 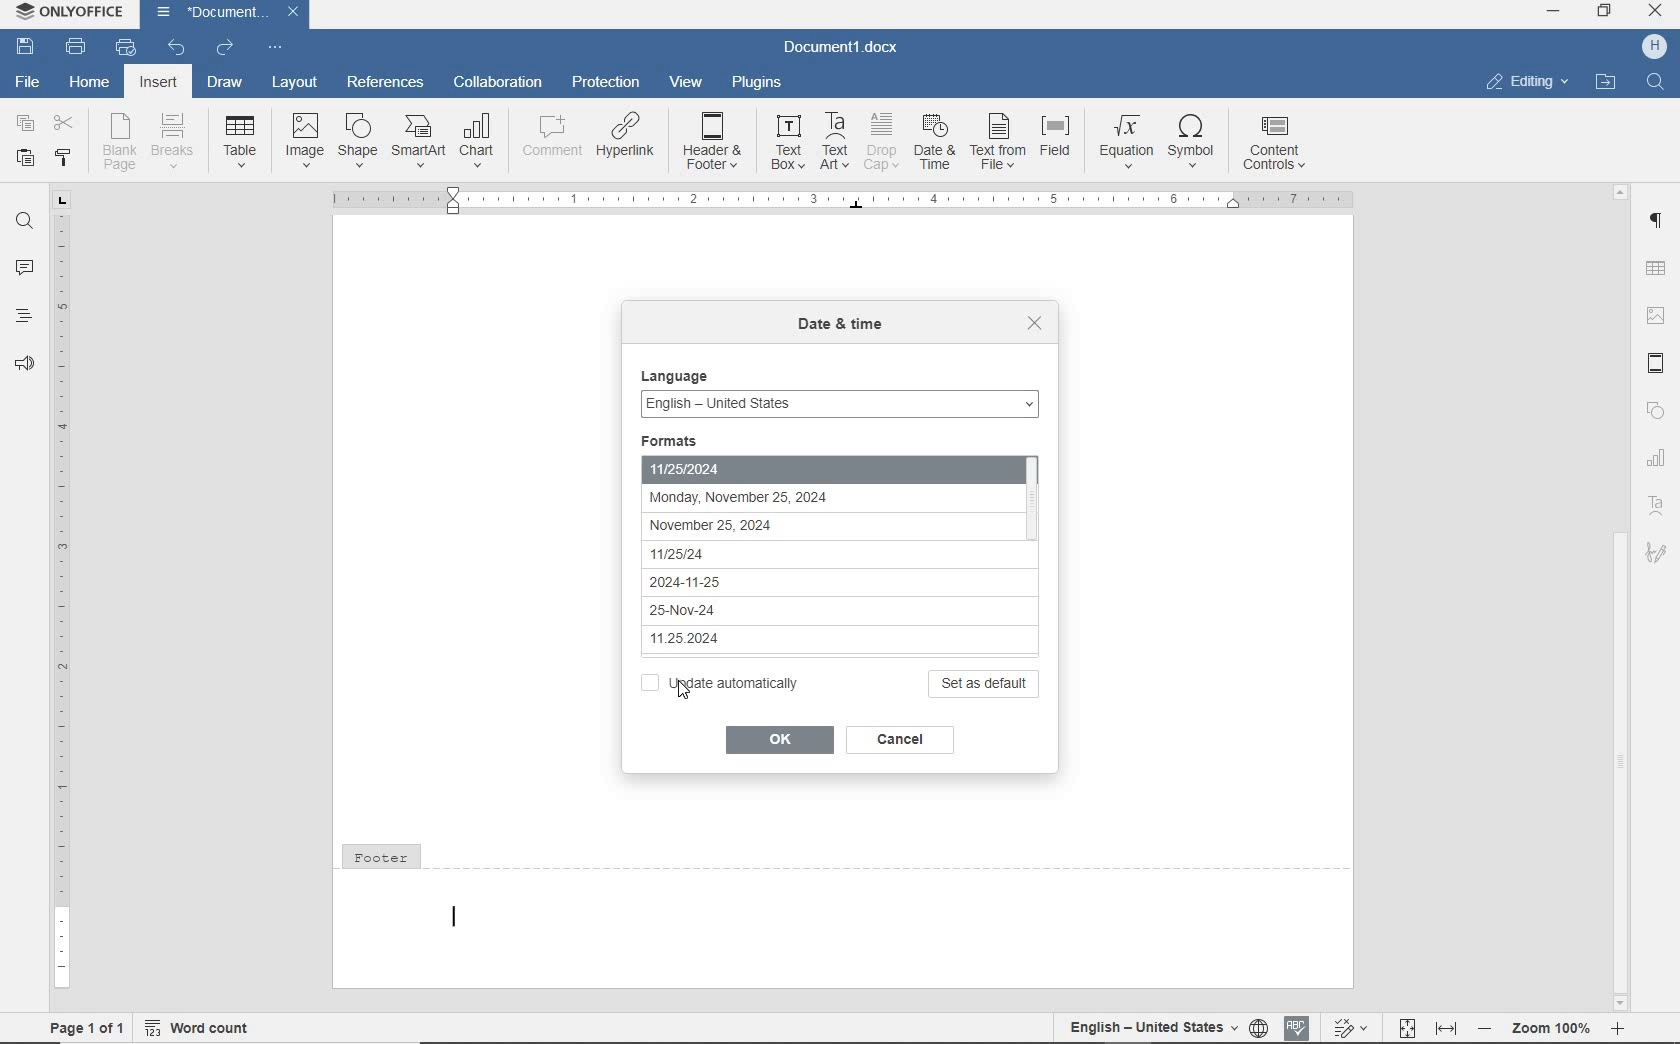 I want to click on cancel, so click(x=904, y=741).